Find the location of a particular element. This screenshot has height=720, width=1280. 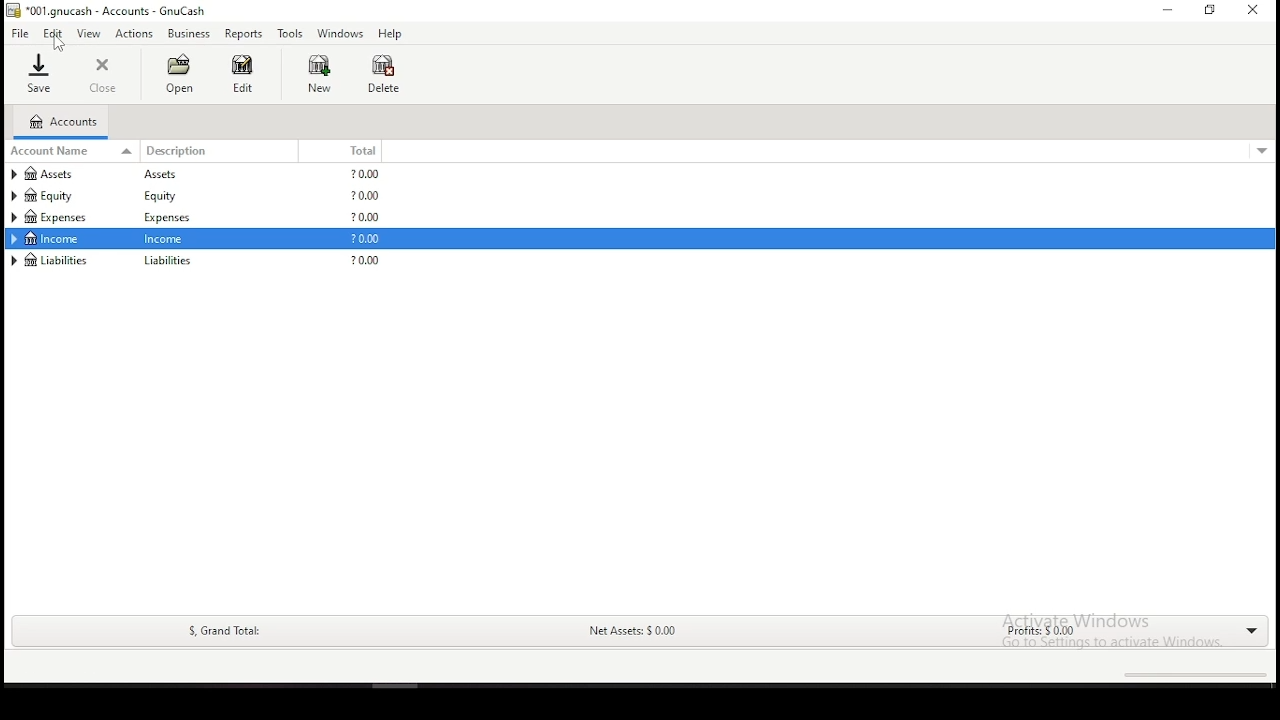

account name is located at coordinates (74, 150).